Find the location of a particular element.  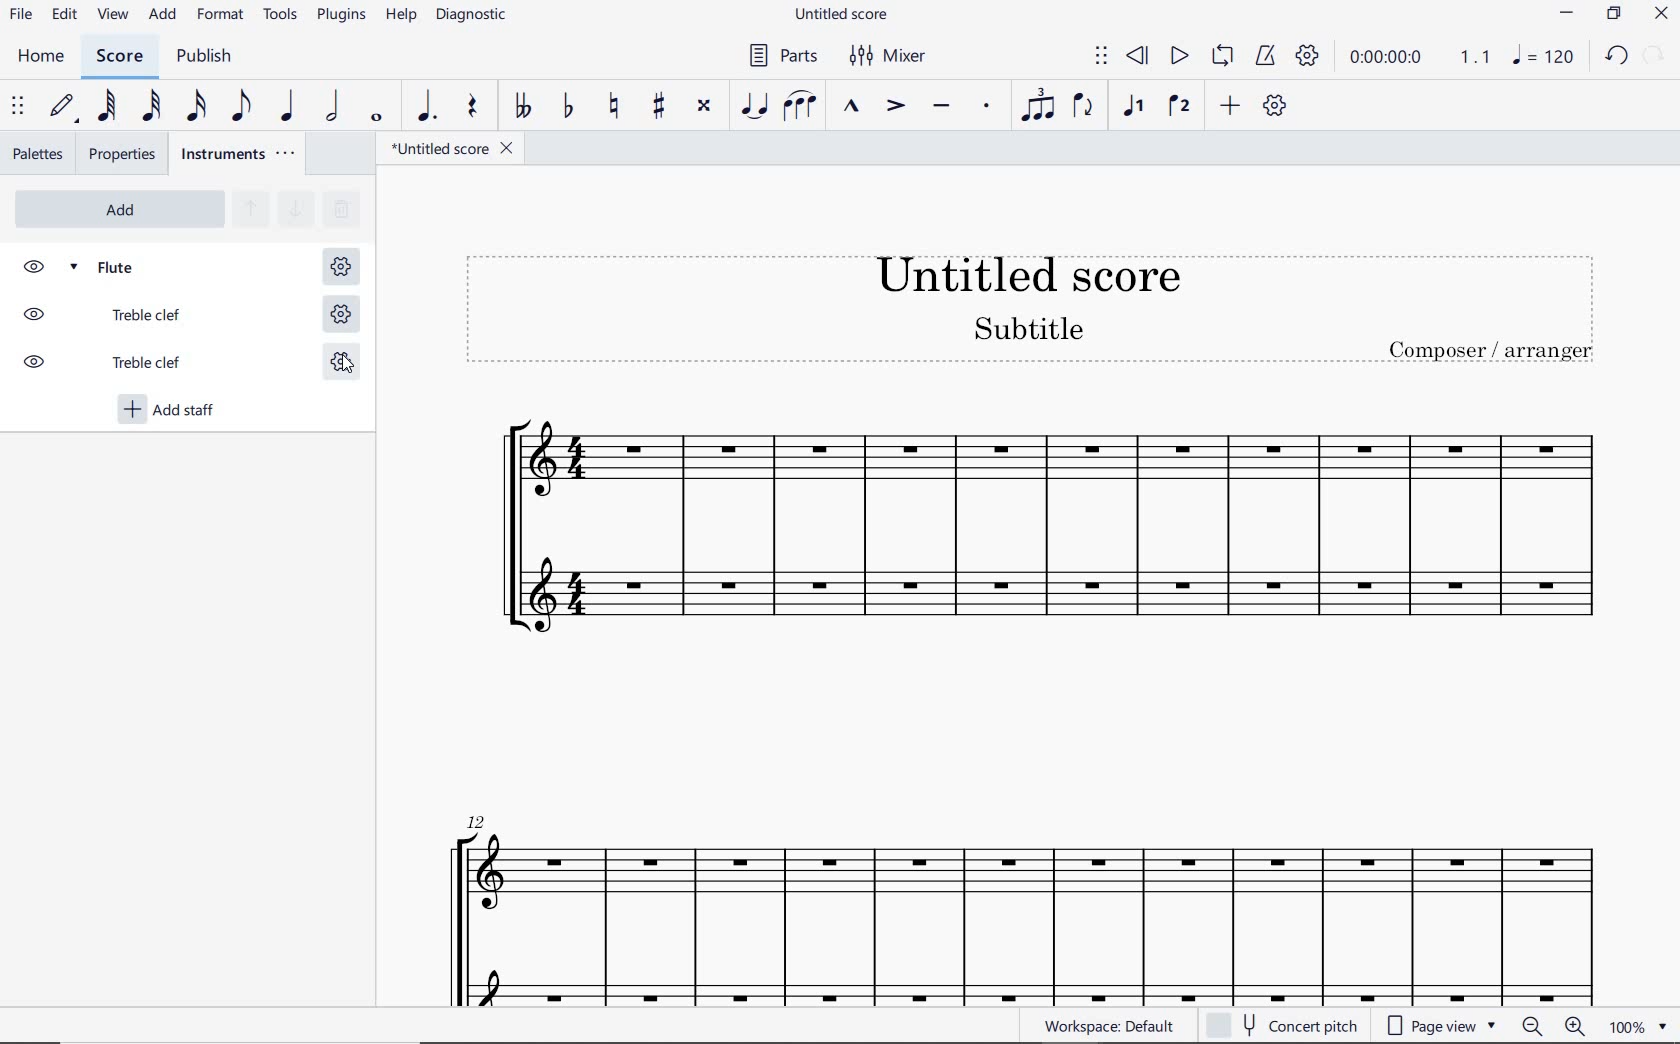

SLUR is located at coordinates (800, 106).